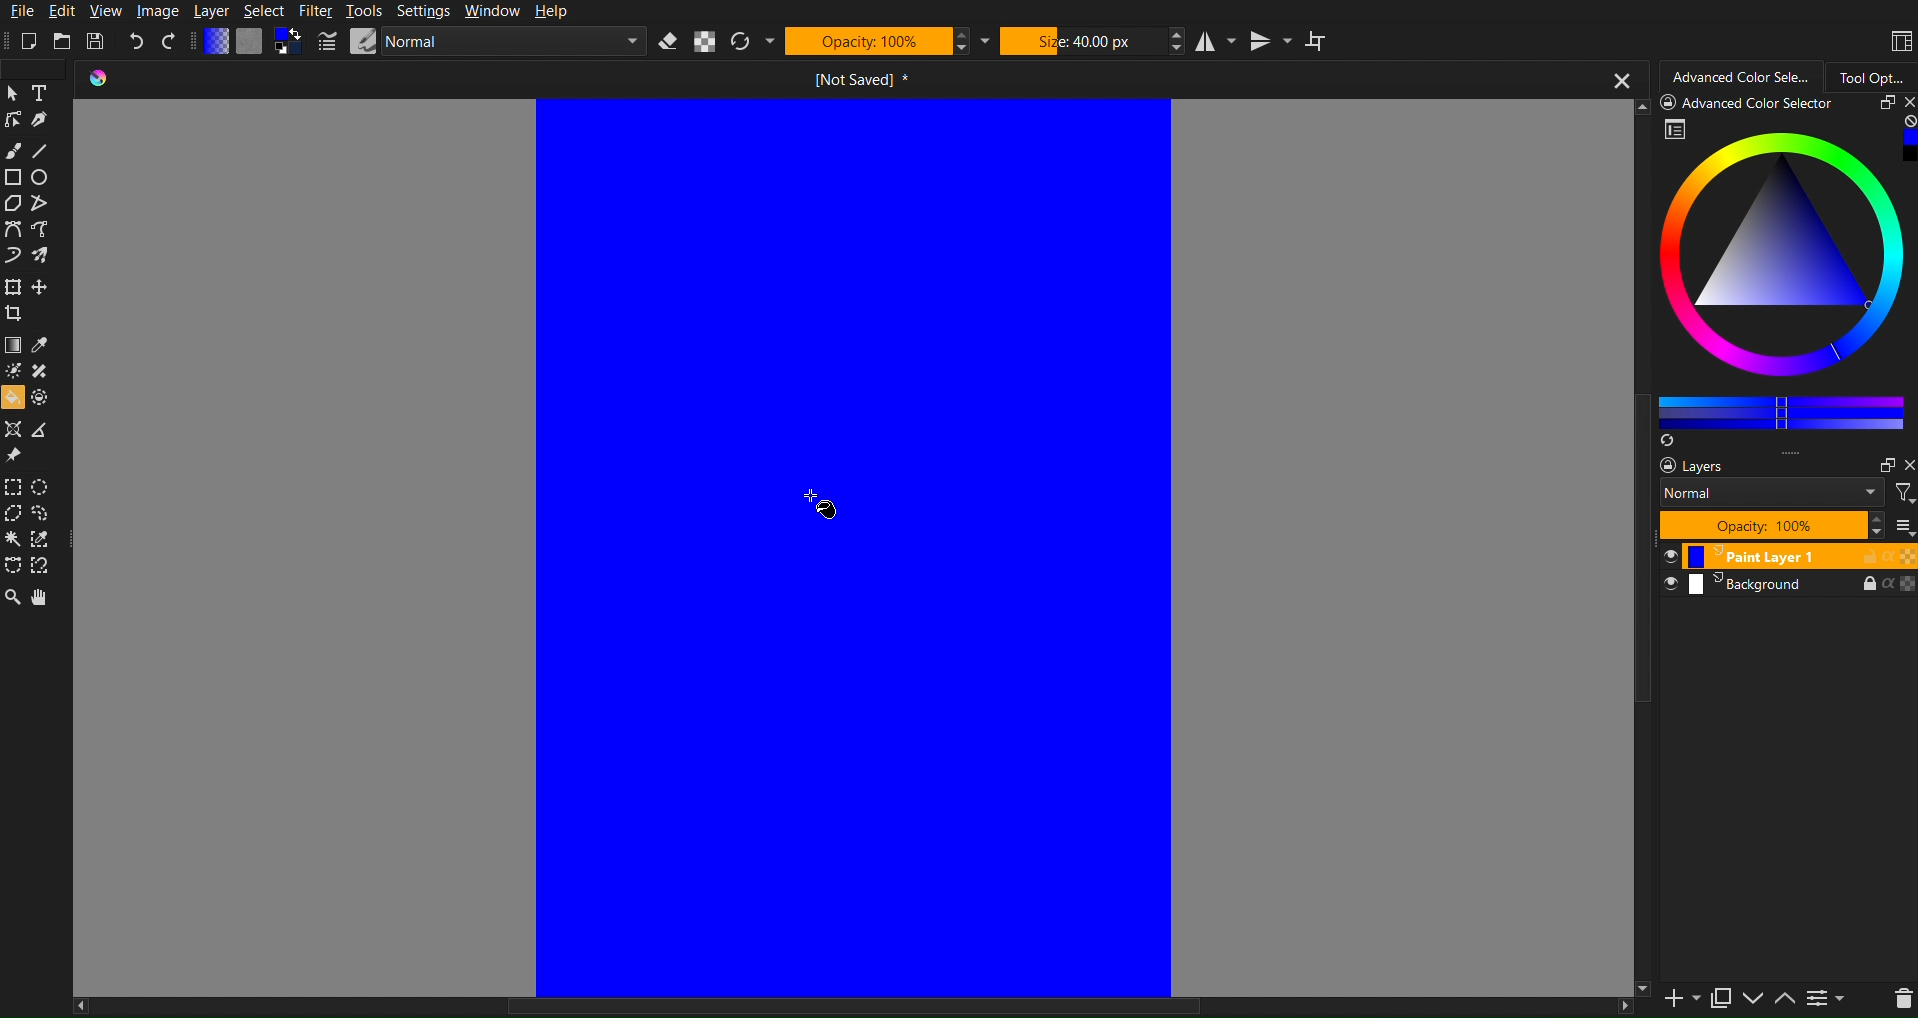  Describe the element at coordinates (363, 12) in the screenshot. I see `Tools` at that location.